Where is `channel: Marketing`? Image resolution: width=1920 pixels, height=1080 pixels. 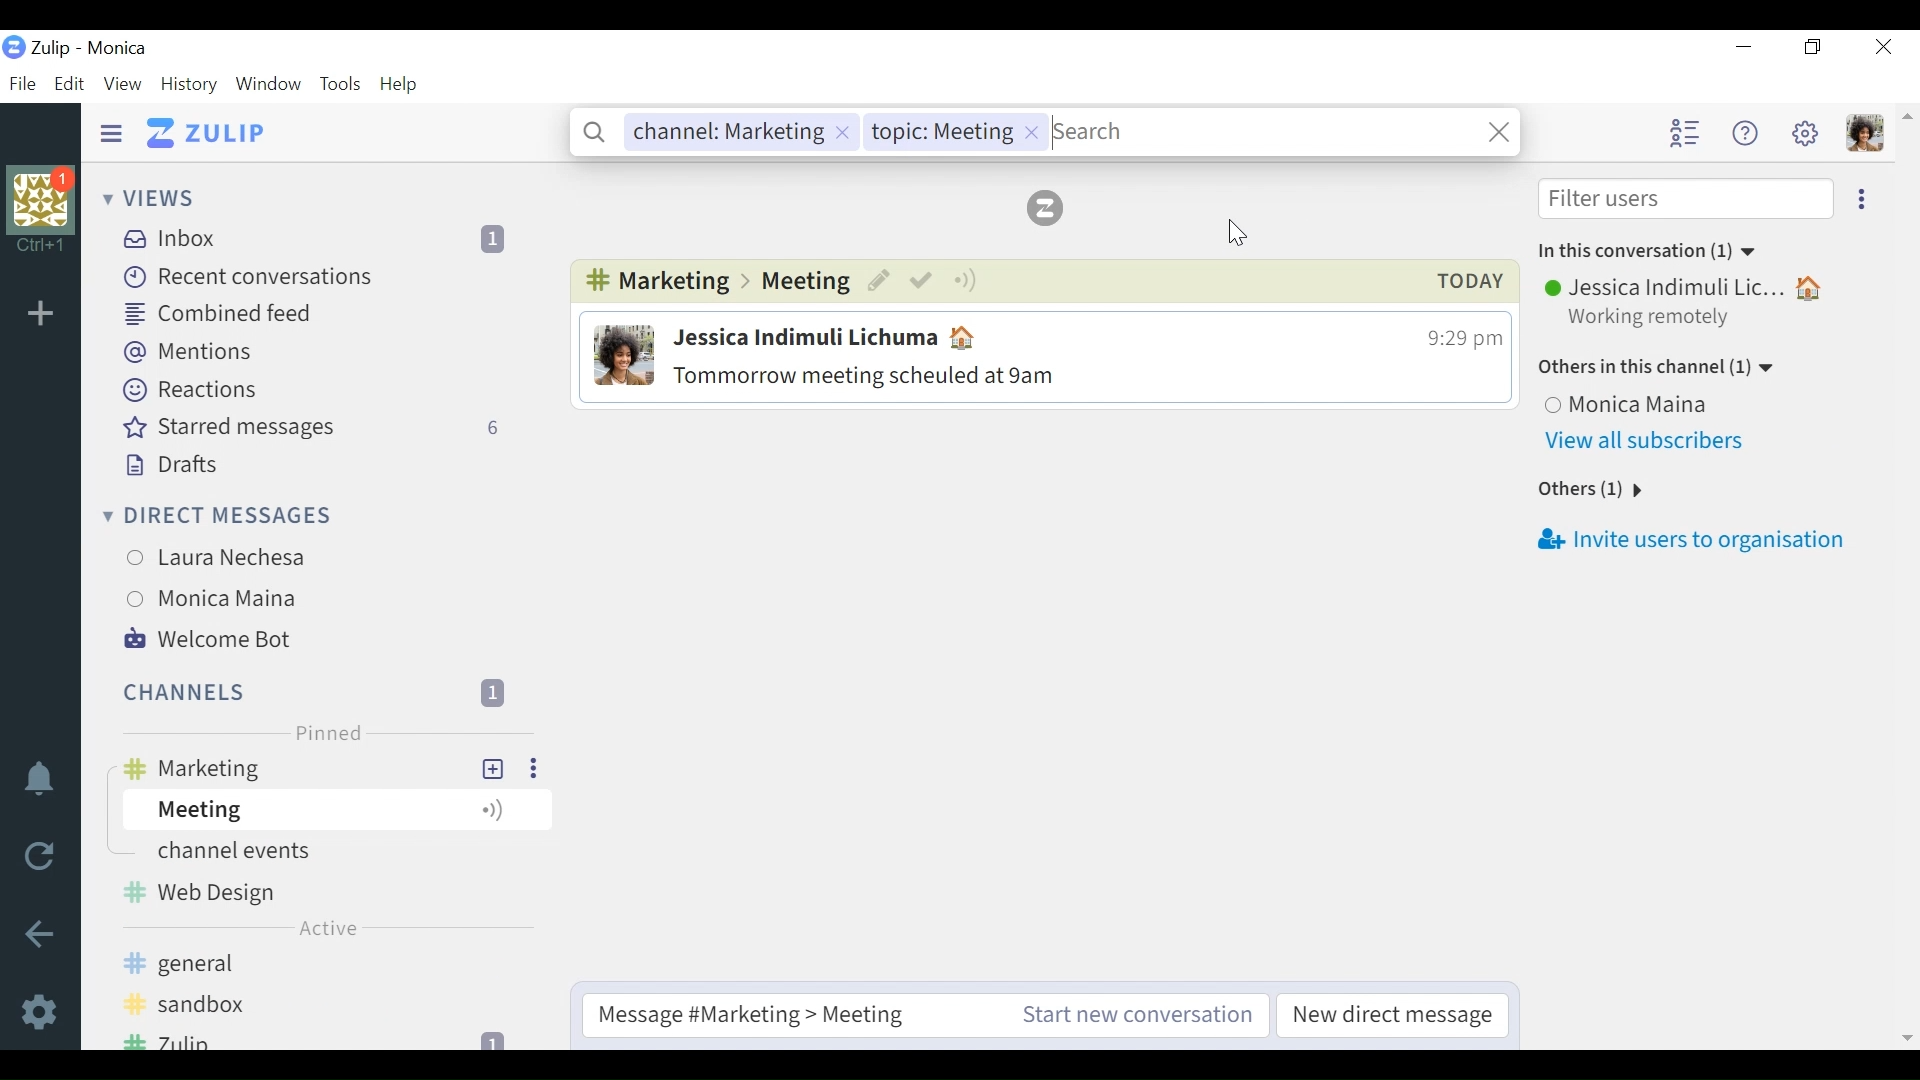
channel: Marketing is located at coordinates (738, 133).